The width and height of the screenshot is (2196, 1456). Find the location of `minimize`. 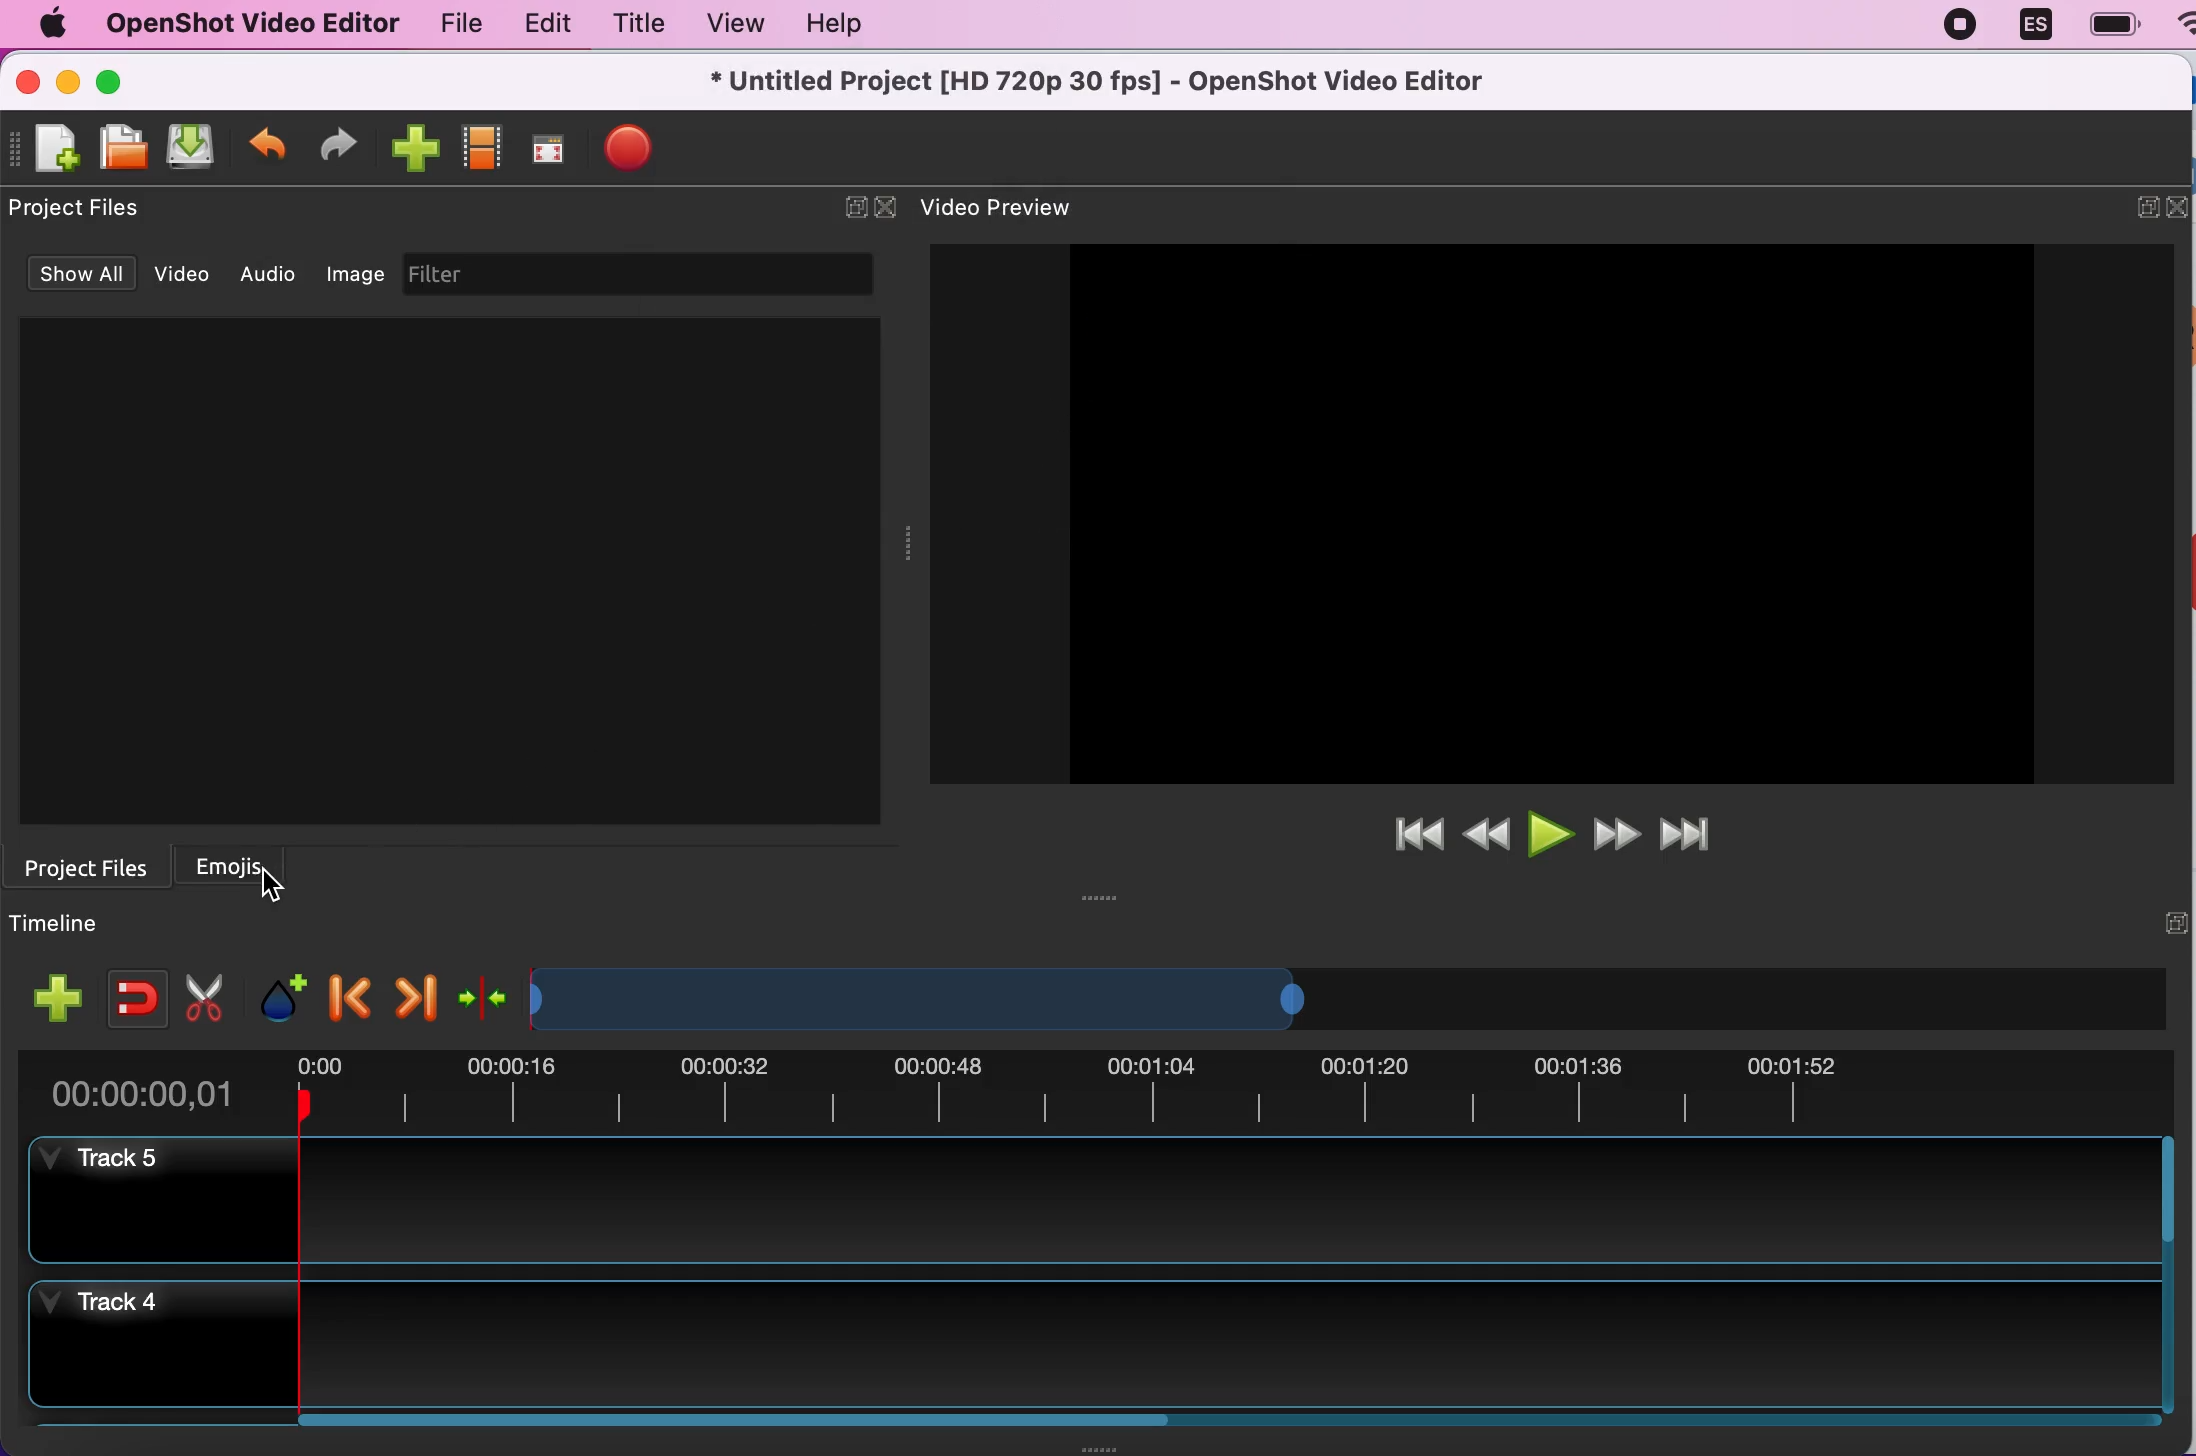

minimize is located at coordinates (70, 85).